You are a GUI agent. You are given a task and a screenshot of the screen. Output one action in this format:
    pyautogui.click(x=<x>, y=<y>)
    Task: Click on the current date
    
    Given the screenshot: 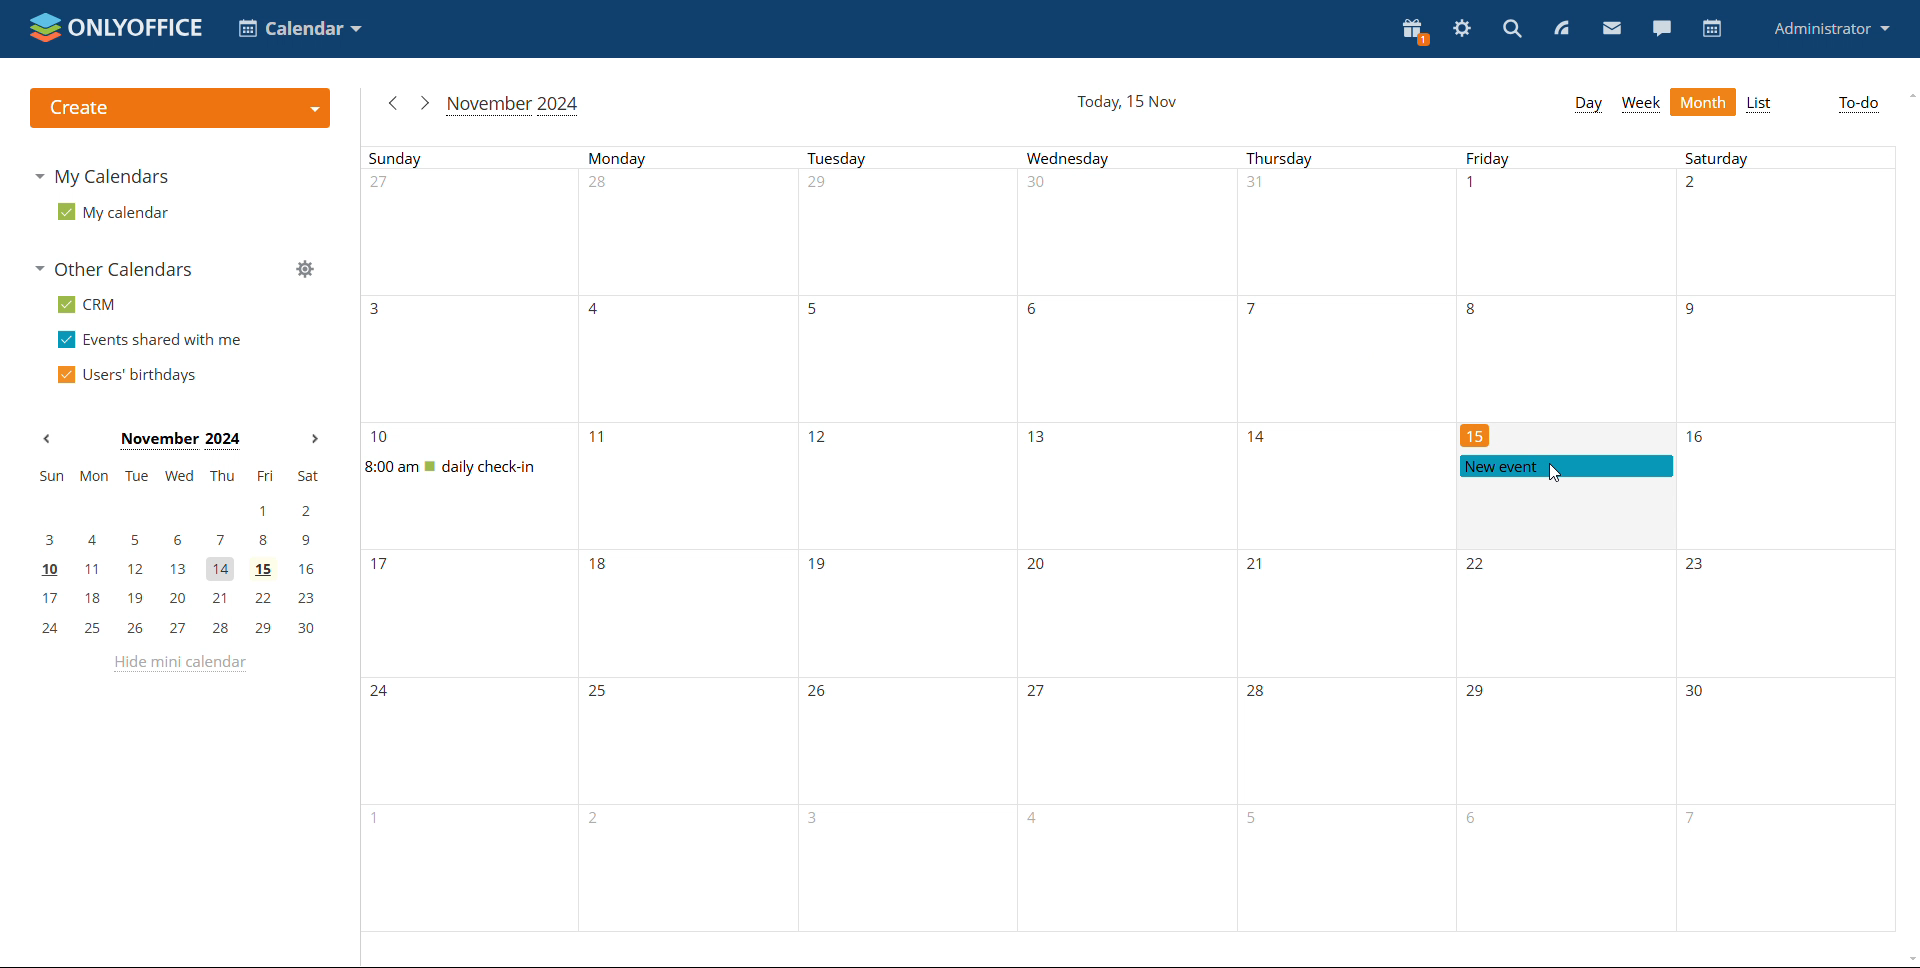 What is the action you would take?
    pyautogui.click(x=1126, y=102)
    